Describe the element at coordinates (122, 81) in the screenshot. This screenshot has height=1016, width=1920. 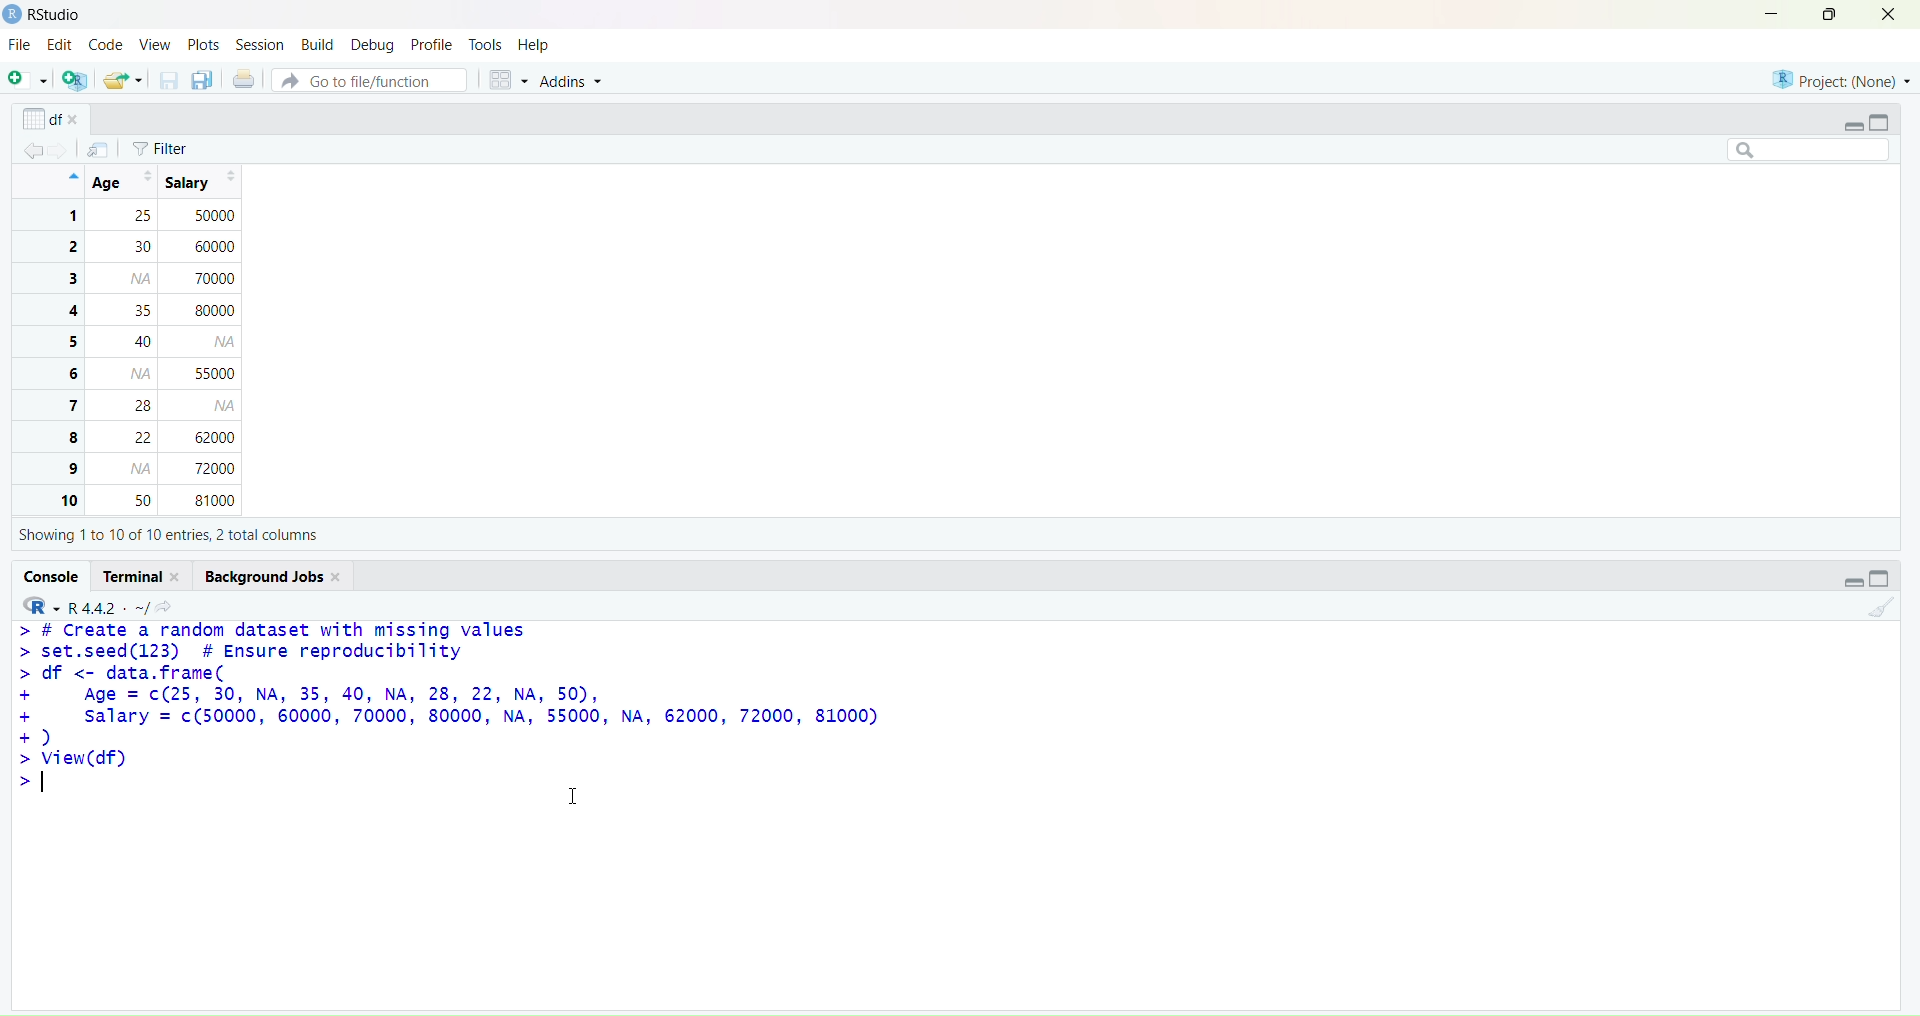
I see `open an existing file` at that location.